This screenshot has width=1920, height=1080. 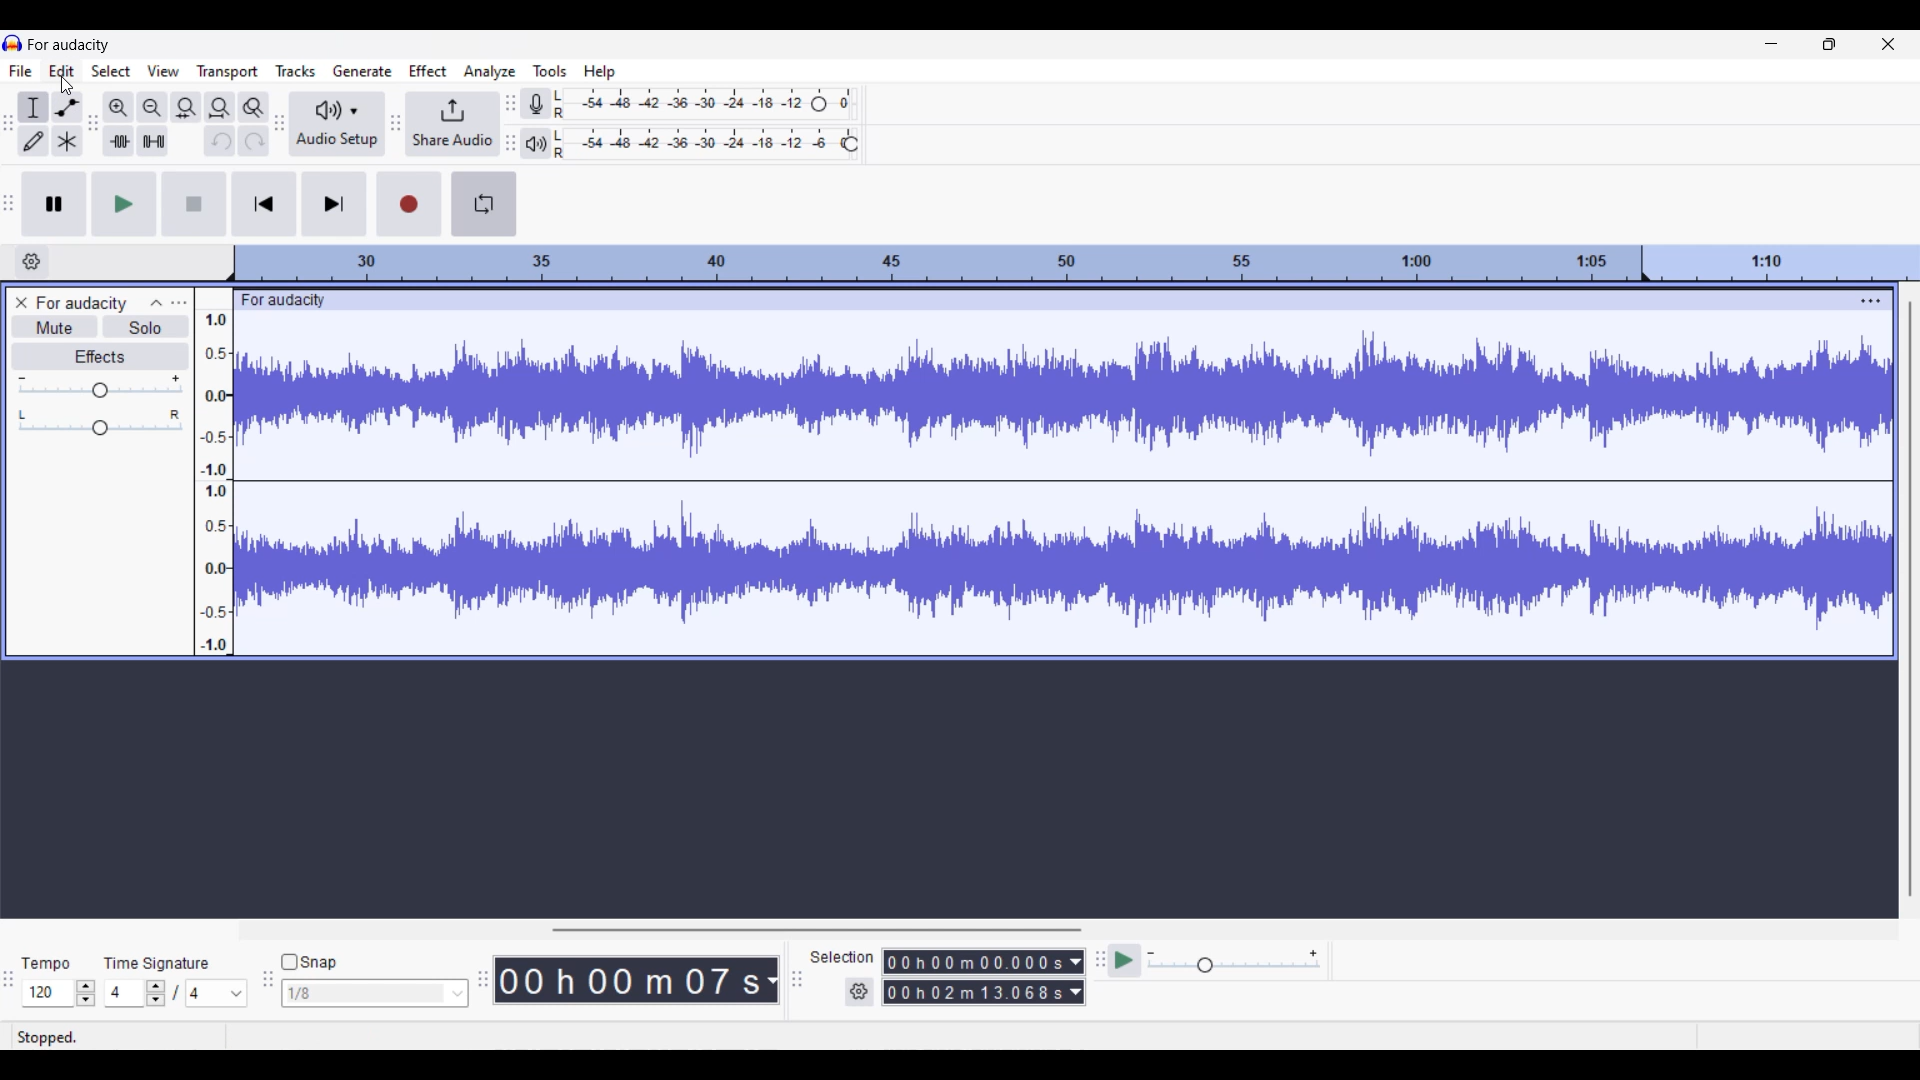 I want to click on tempo, so click(x=46, y=965).